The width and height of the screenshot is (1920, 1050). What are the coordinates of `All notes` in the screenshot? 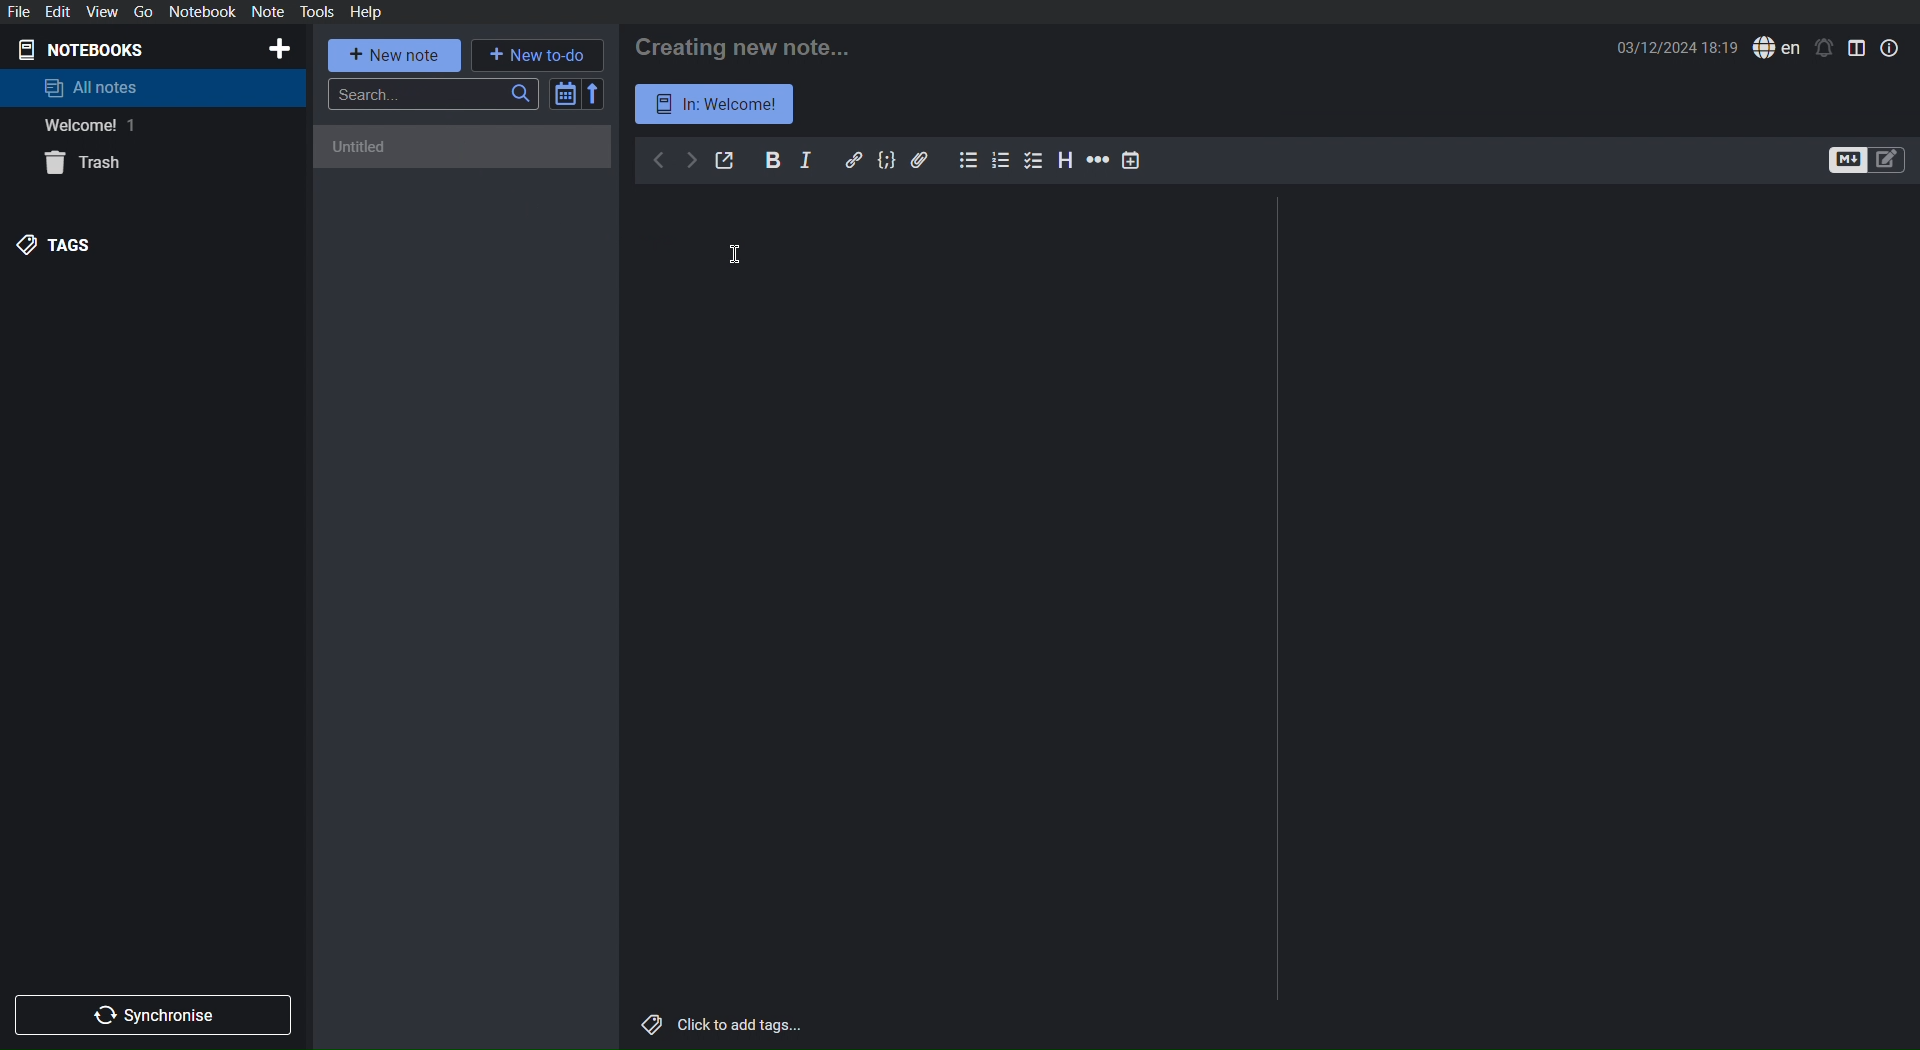 It's located at (92, 87).